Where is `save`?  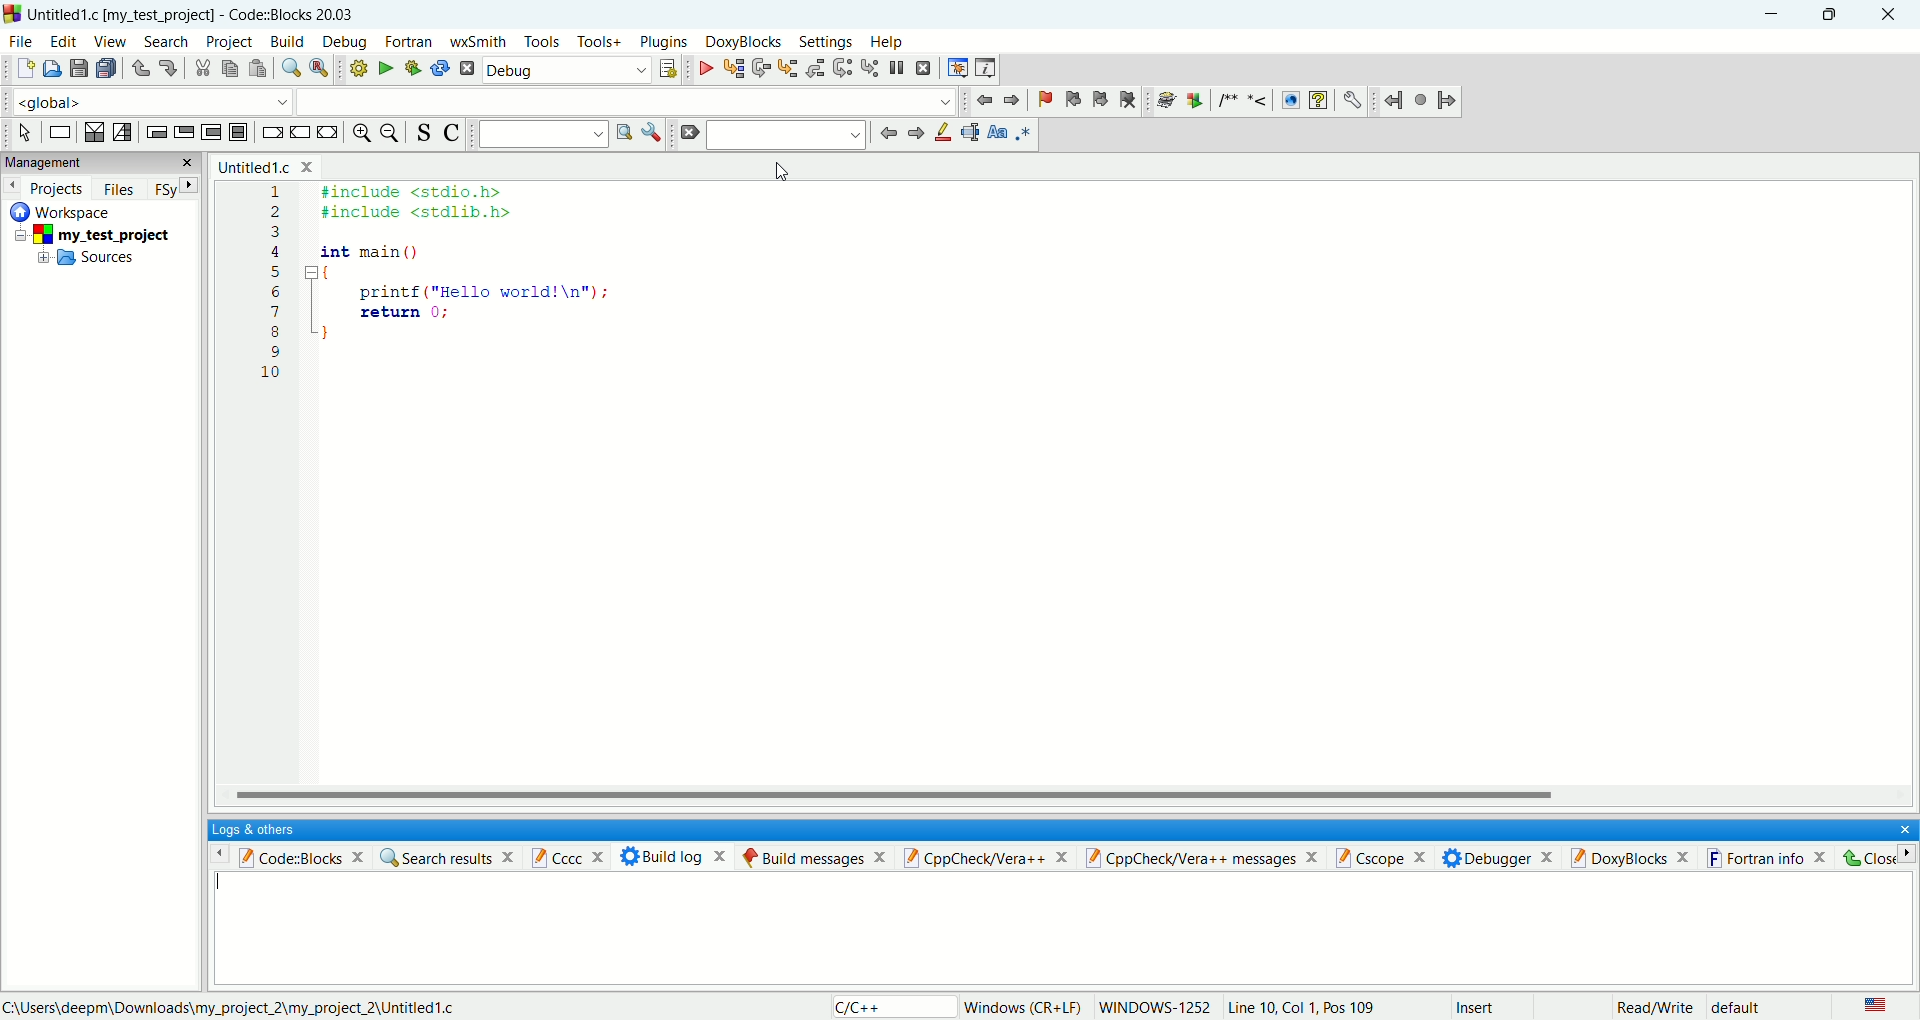
save is located at coordinates (79, 69).